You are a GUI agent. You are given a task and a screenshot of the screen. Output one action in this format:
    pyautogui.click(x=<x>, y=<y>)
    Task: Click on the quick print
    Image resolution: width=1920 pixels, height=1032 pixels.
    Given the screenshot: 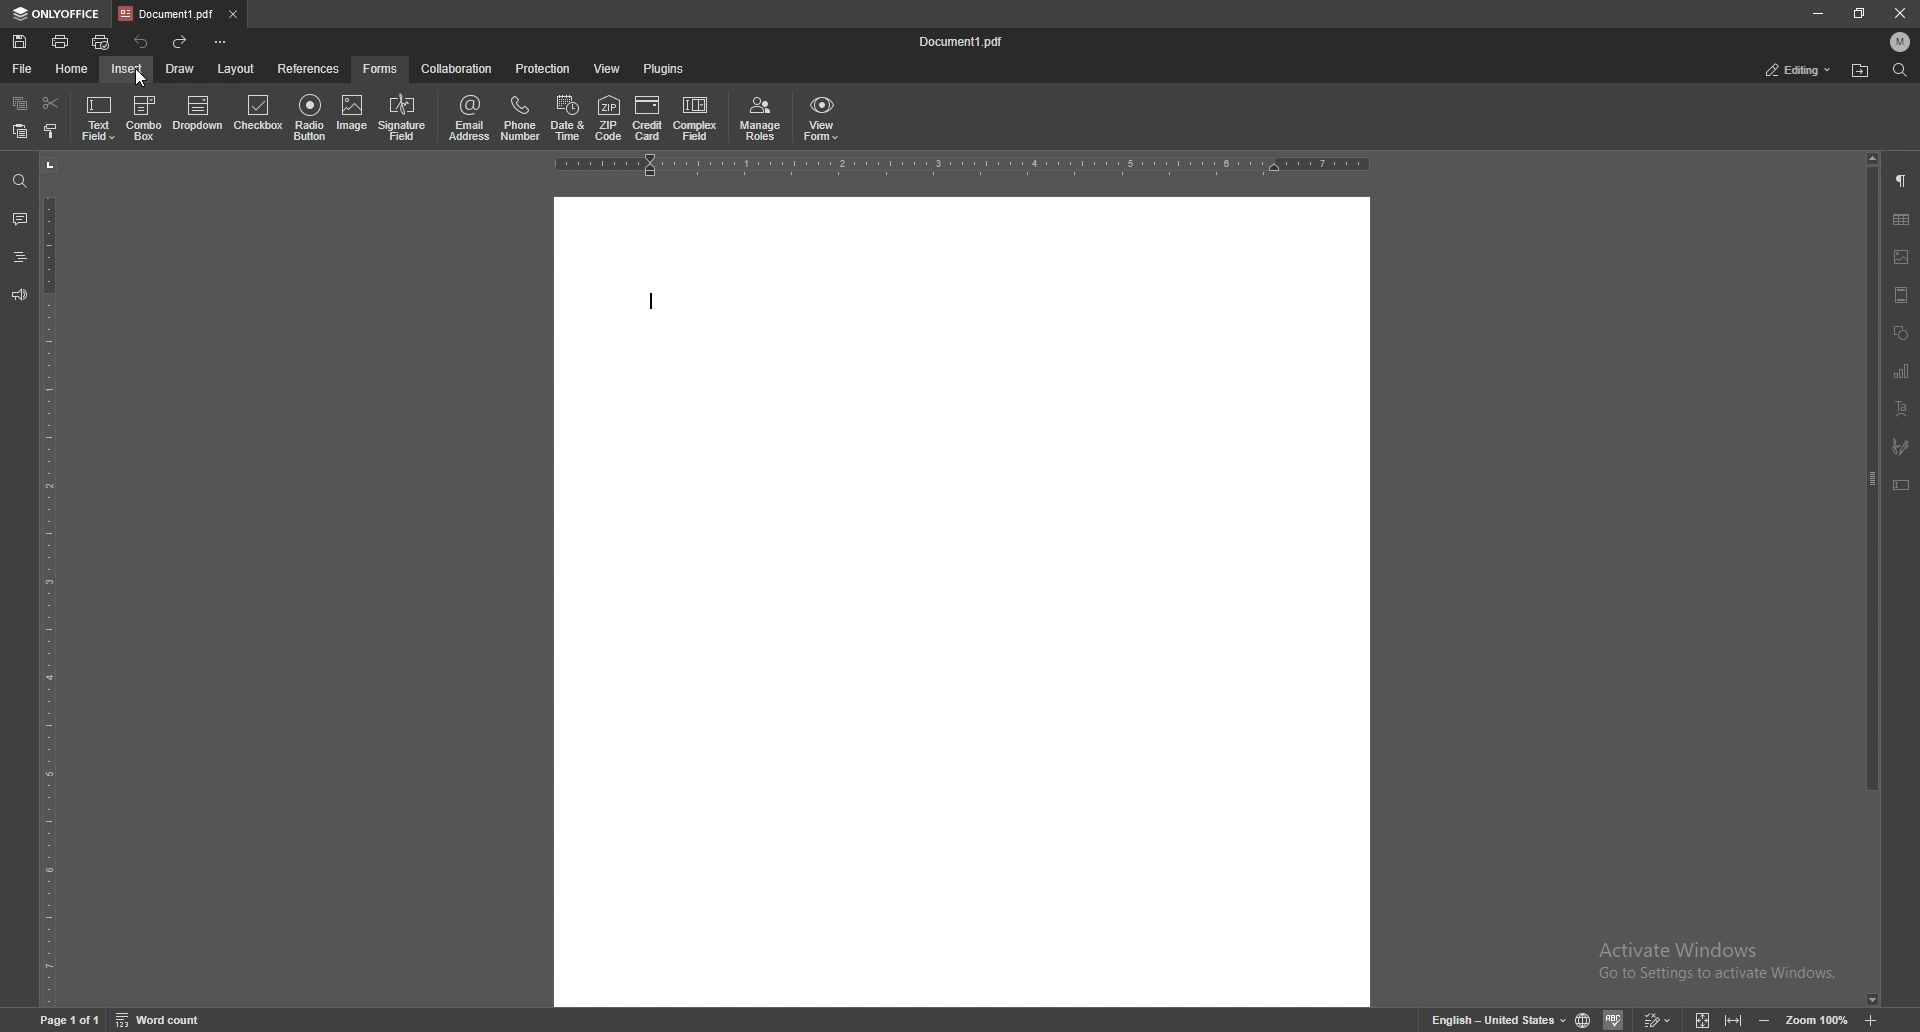 What is the action you would take?
    pyautogui.click(x=101, y=42)
    